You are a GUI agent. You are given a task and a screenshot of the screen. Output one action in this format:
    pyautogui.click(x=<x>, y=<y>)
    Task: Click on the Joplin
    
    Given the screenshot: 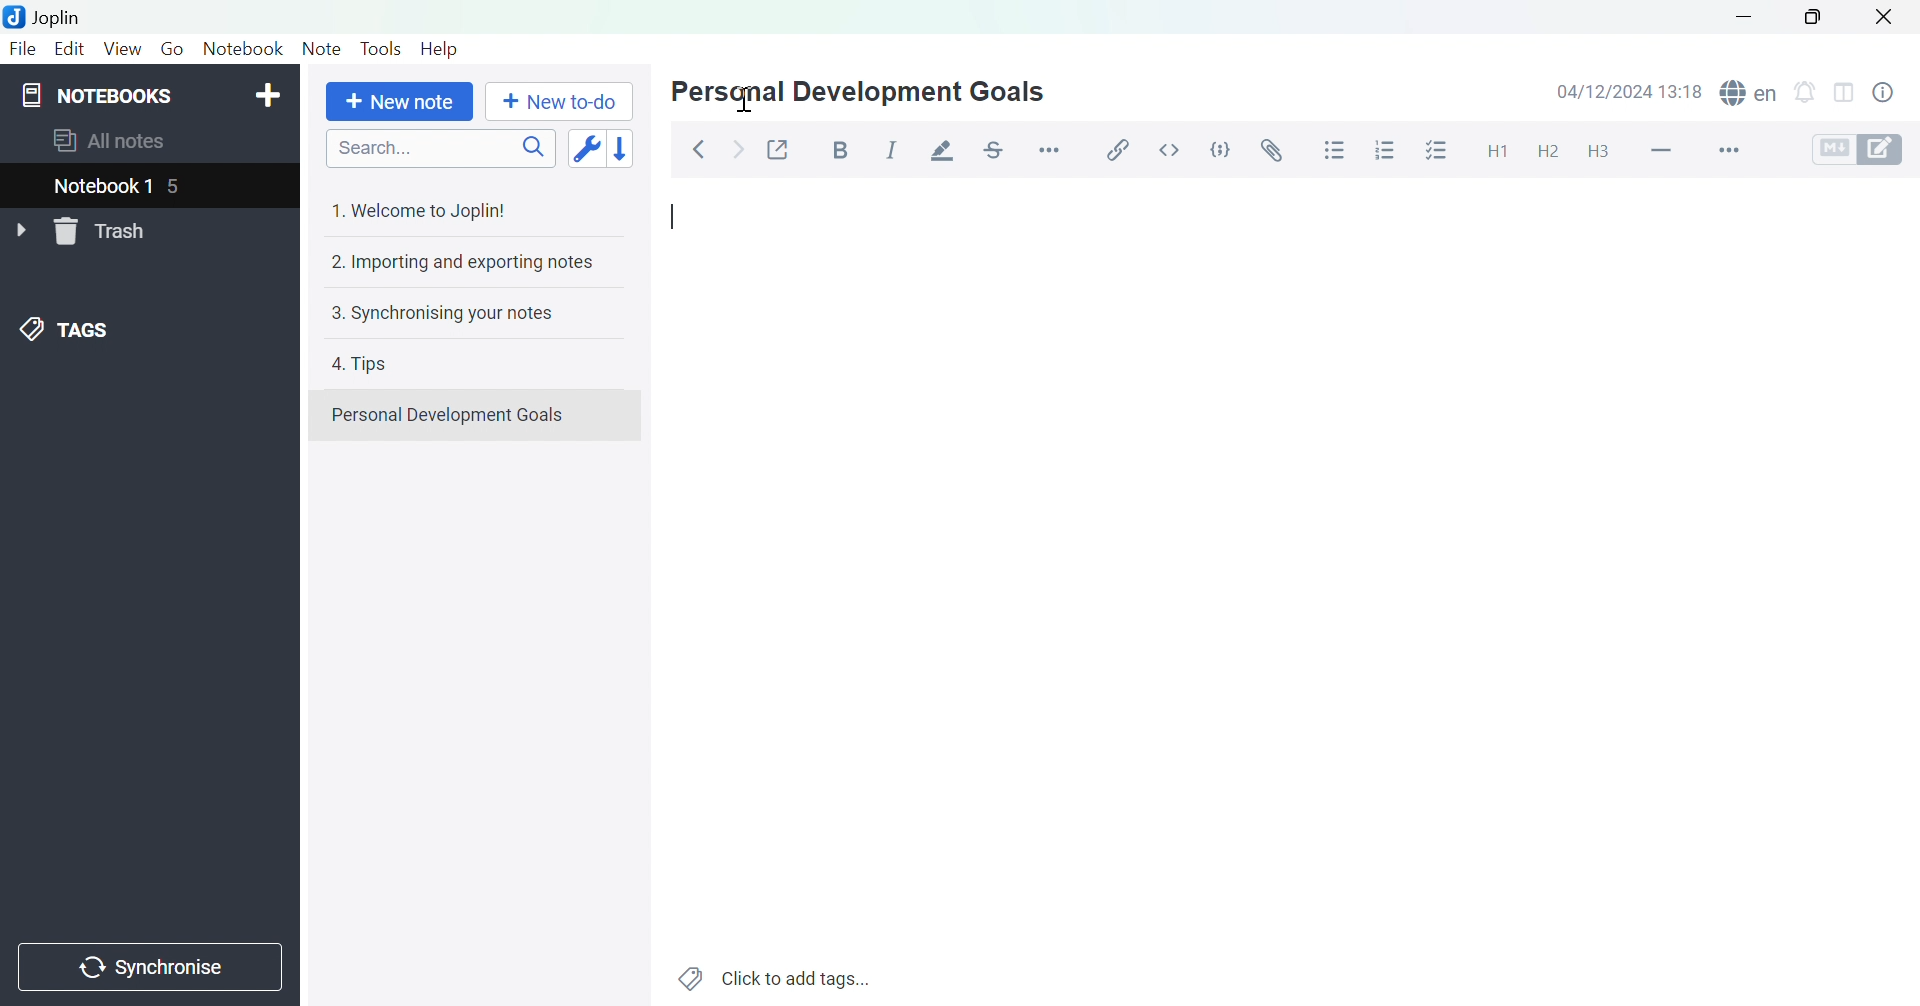 What is the action you would take?
    pyautogui.click(x=47, y=16)
    